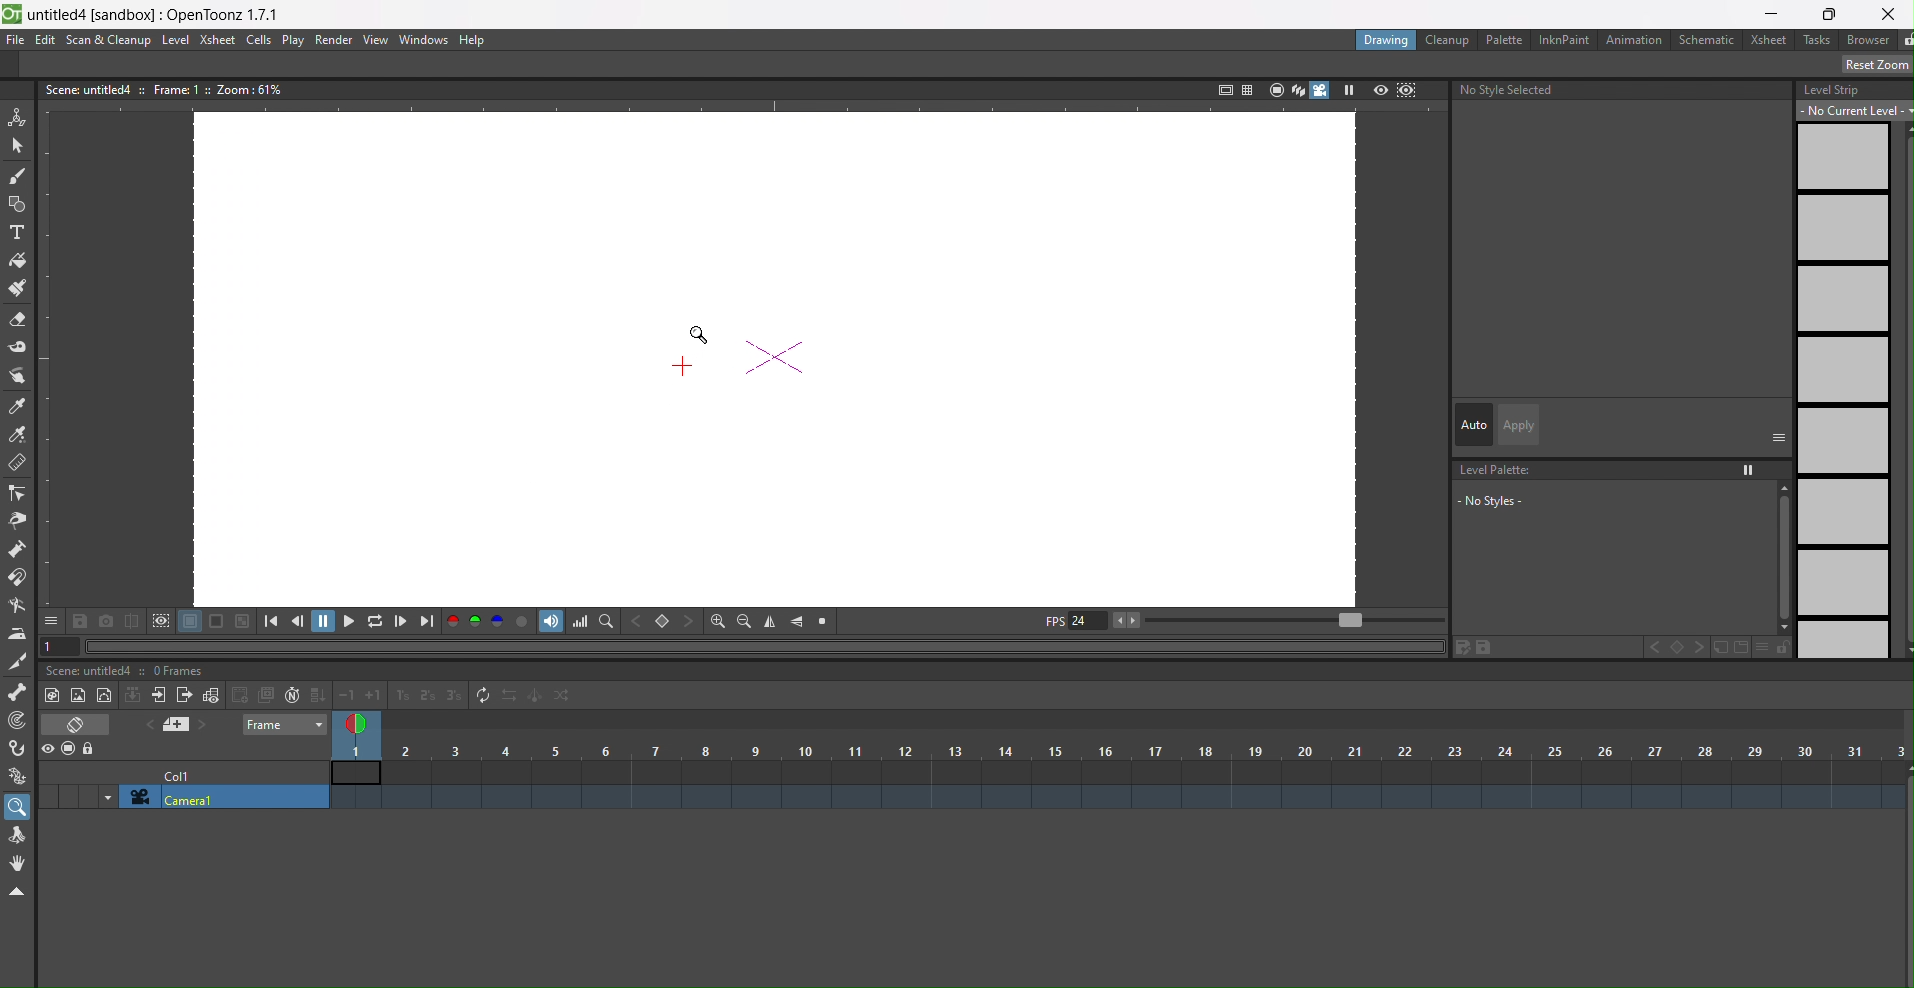 The width and height of the screenshot is (1914, 988). I want to click on play, so click(295, 41).